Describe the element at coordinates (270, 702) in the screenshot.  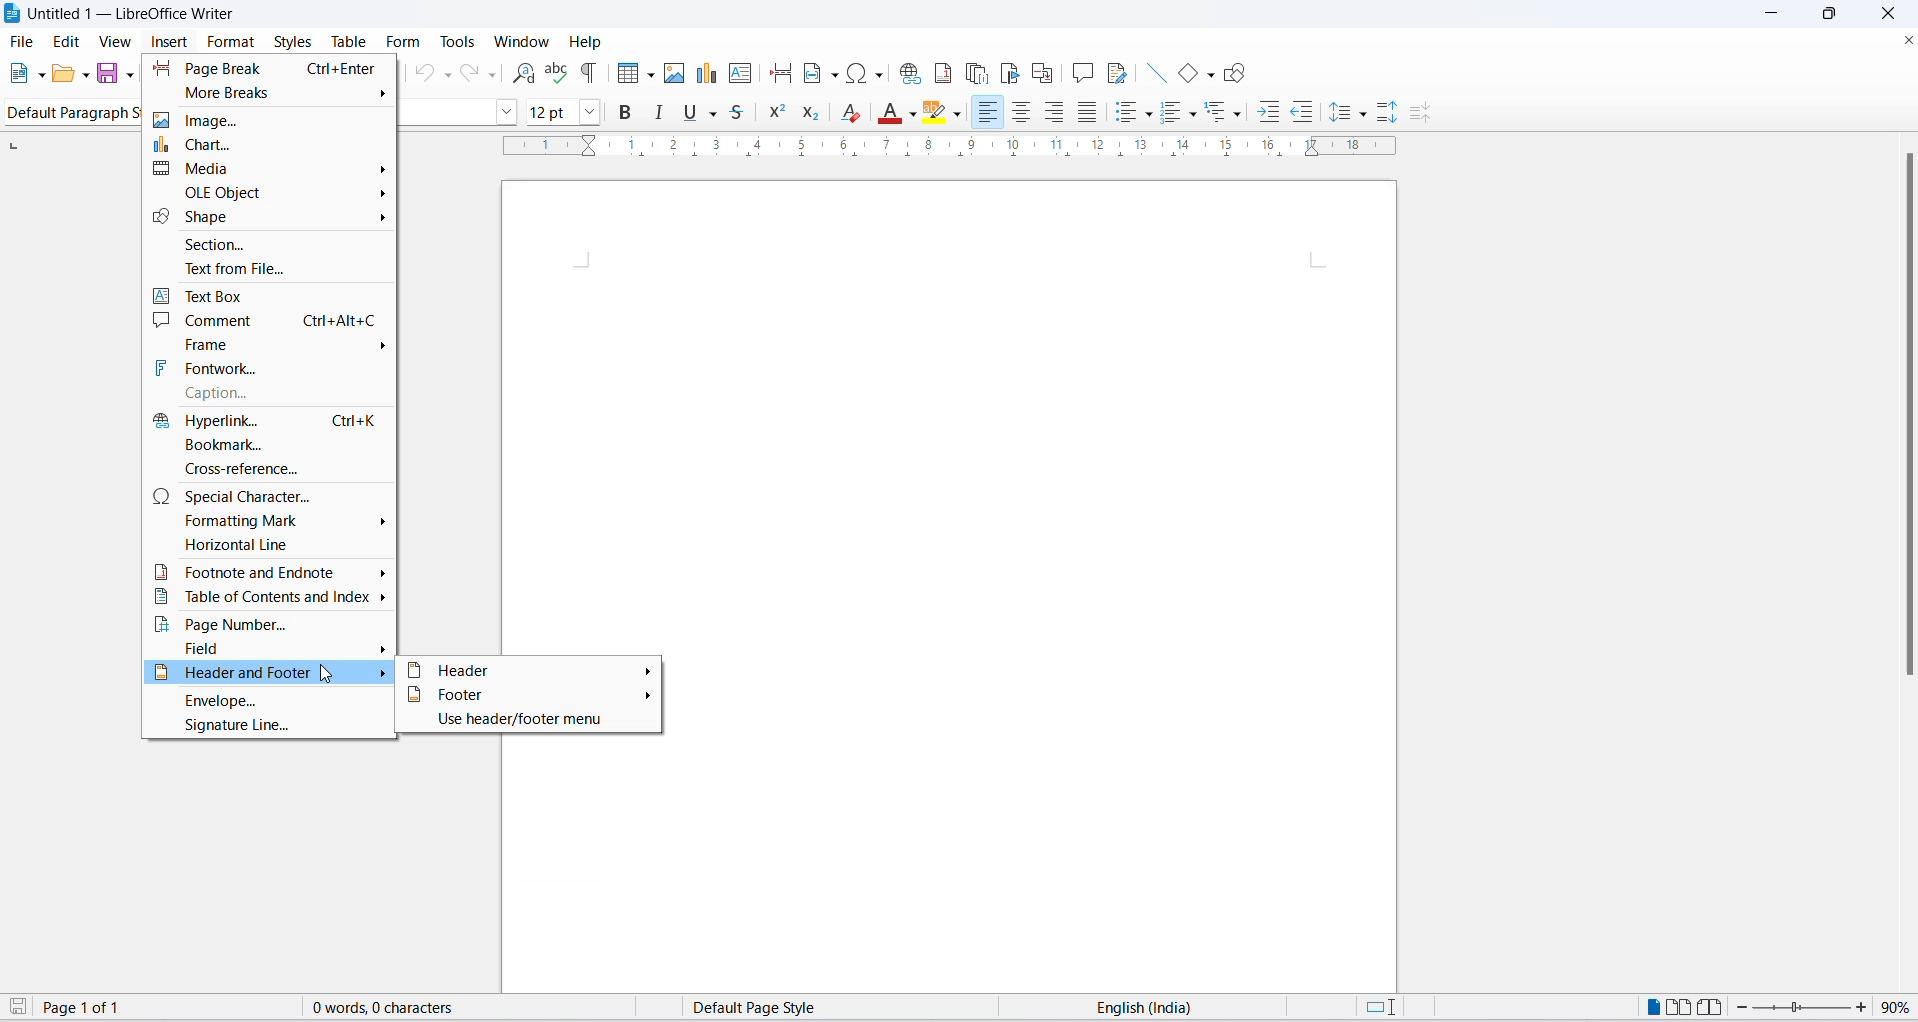
I see `envelope` at that location.